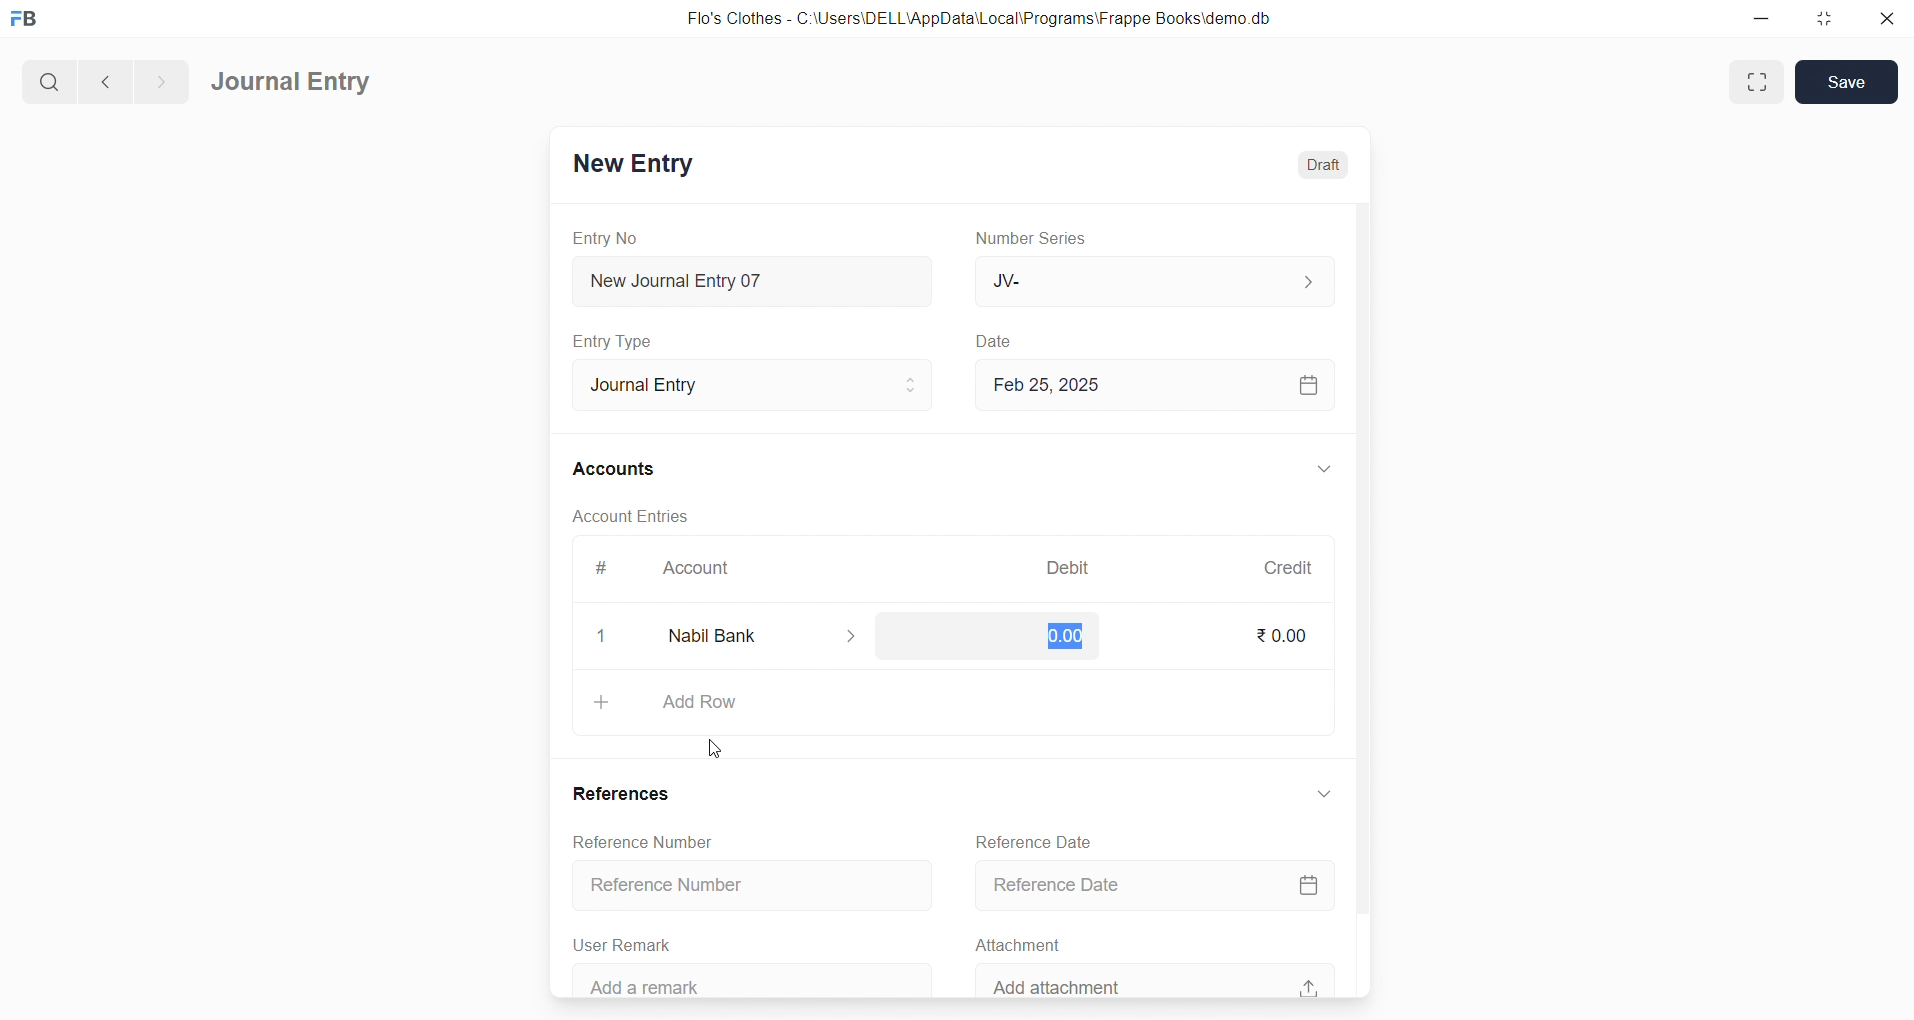  Describe the element at coordinates (599, 568) in the screenshot. I see `#` at that location.